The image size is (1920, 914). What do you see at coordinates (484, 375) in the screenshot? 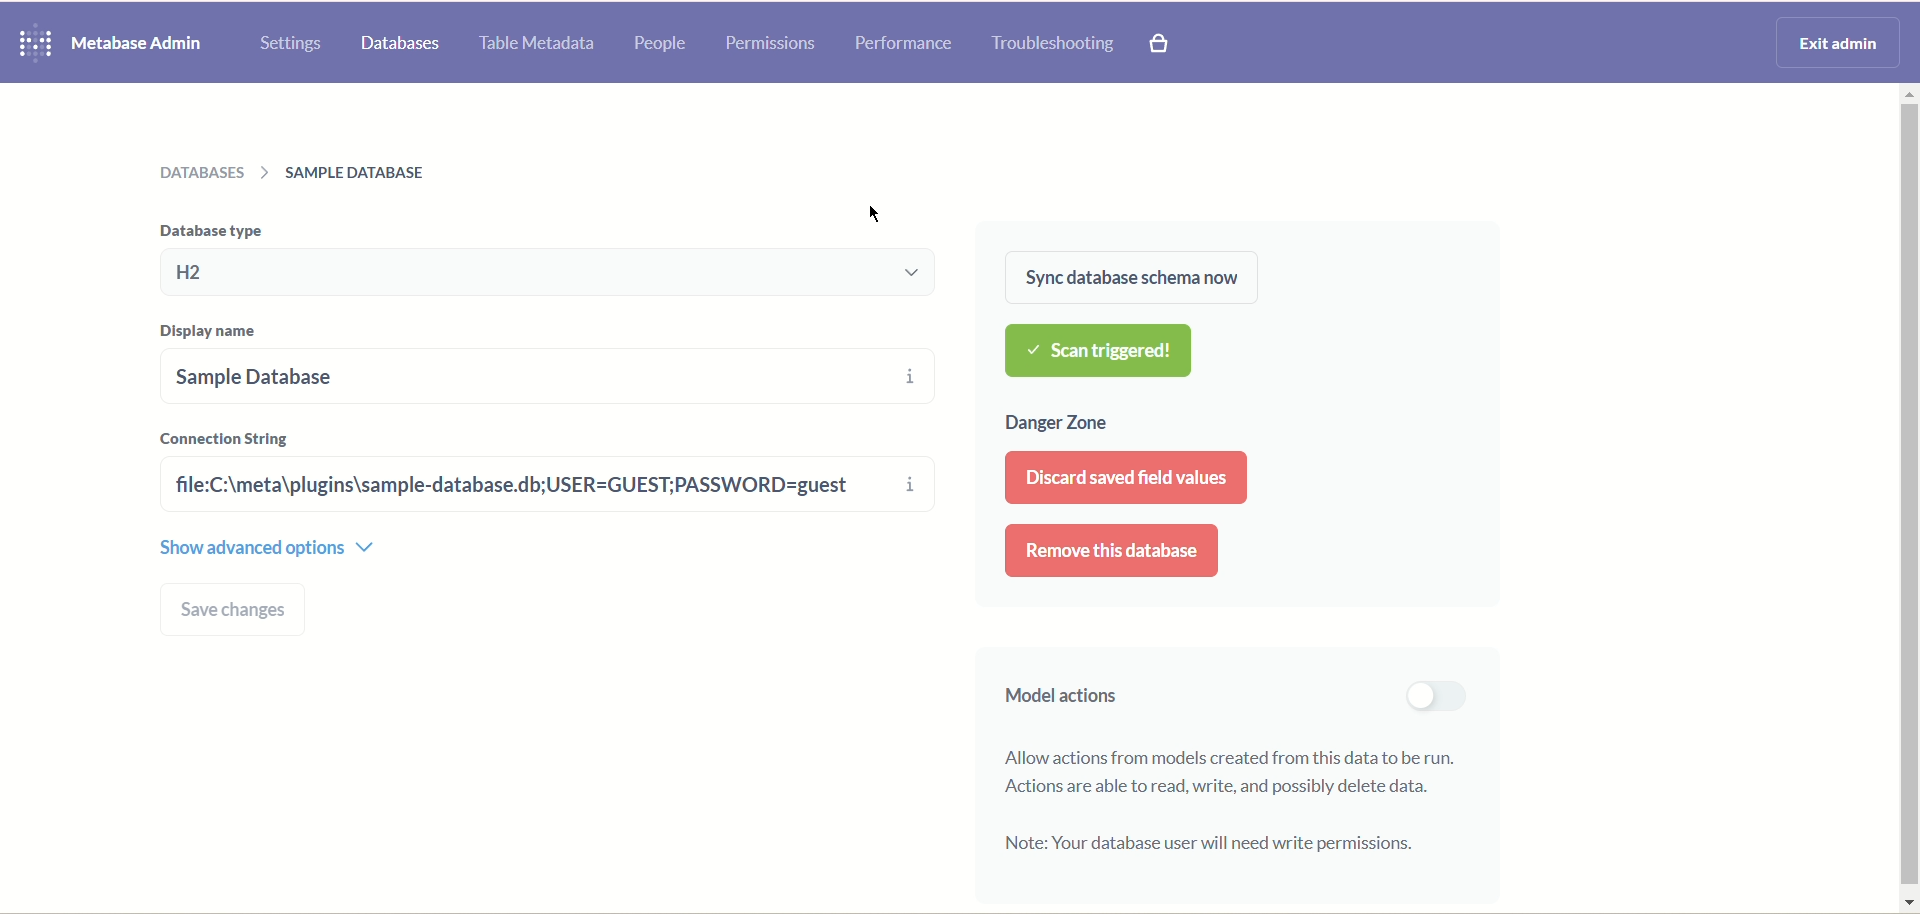
I see `sample database` at bounding box center [484, 375].